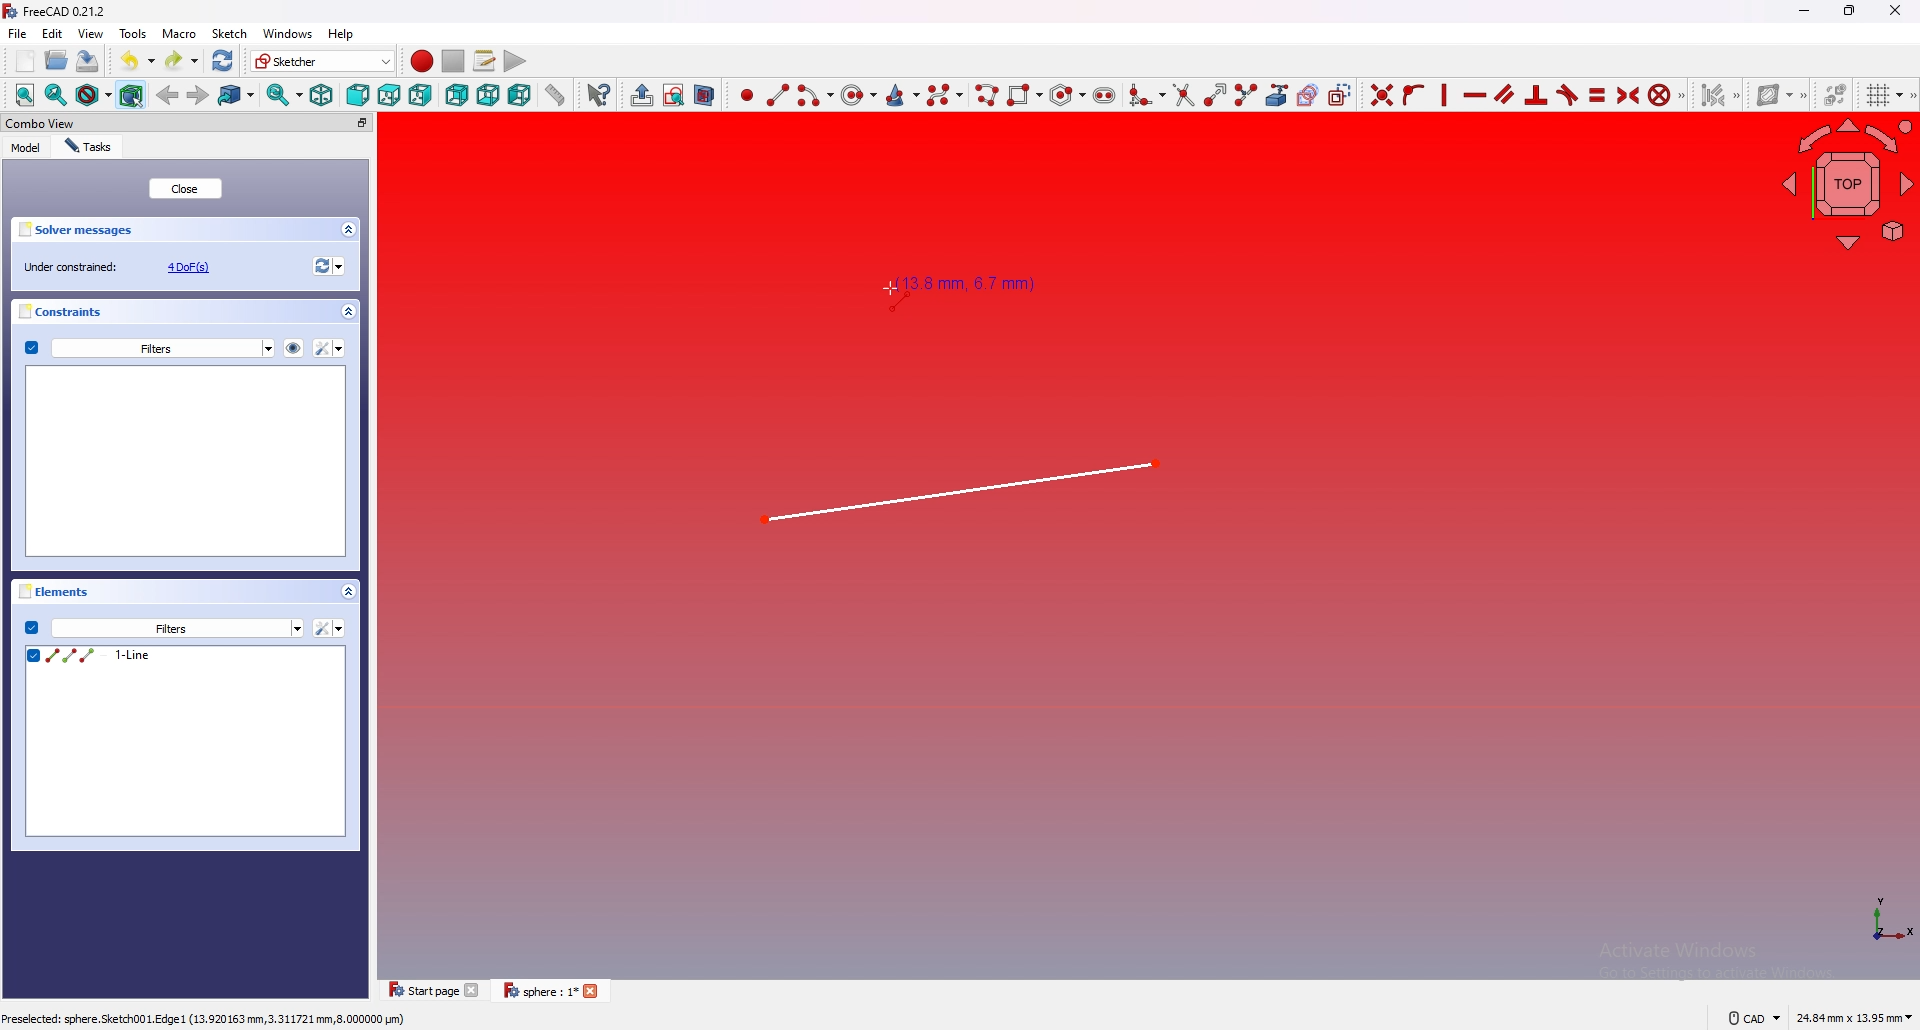 This screenshot has height=1030, width=1920. What do you see at coordinates (1881, 95) in the screenshot?
I see `Toggle grid` at bounding box center [1881, 95].